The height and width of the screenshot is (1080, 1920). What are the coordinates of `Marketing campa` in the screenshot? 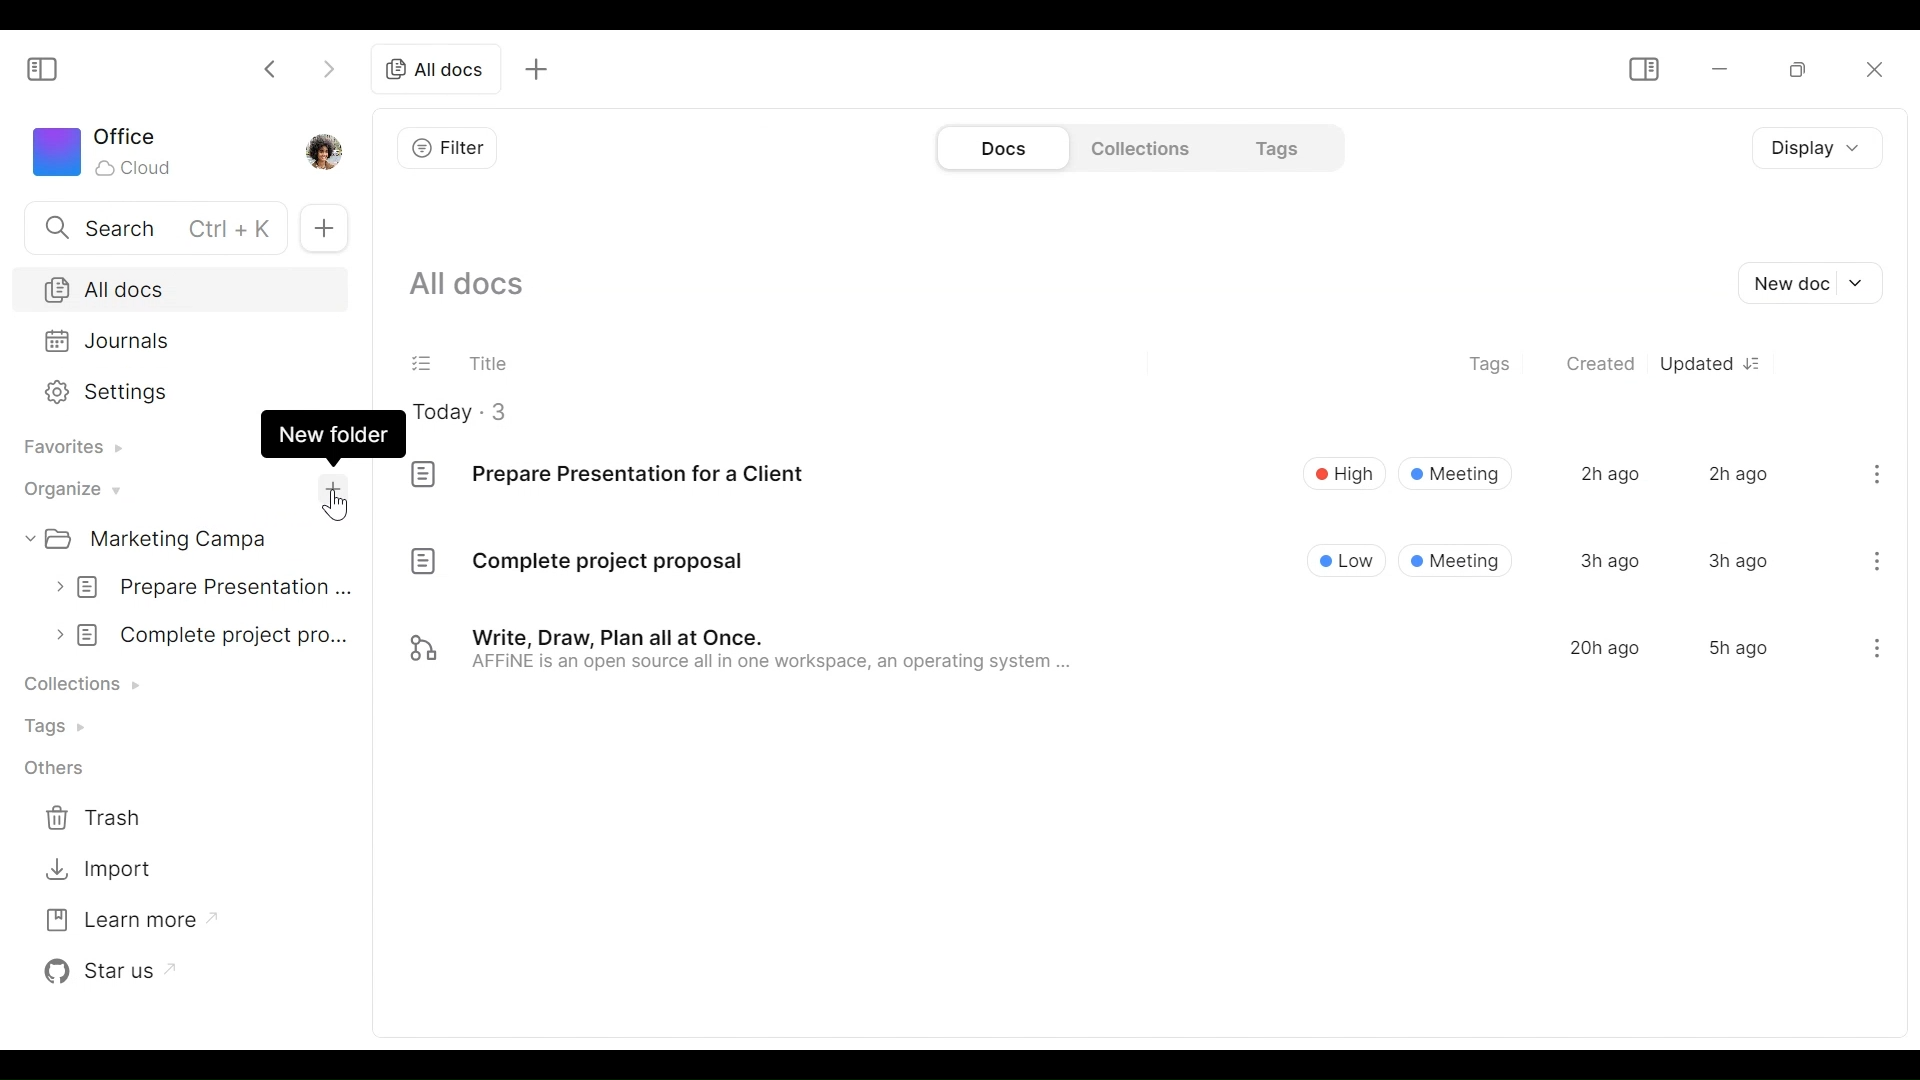 It's located at (169, 538).